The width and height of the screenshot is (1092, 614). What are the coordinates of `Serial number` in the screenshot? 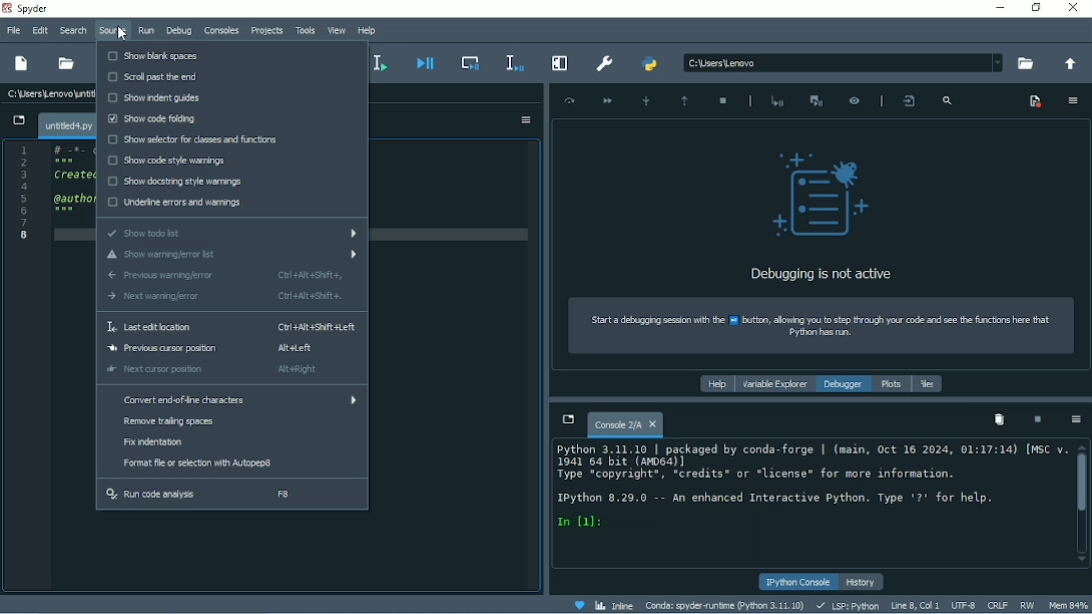 It's located at (26, 194).